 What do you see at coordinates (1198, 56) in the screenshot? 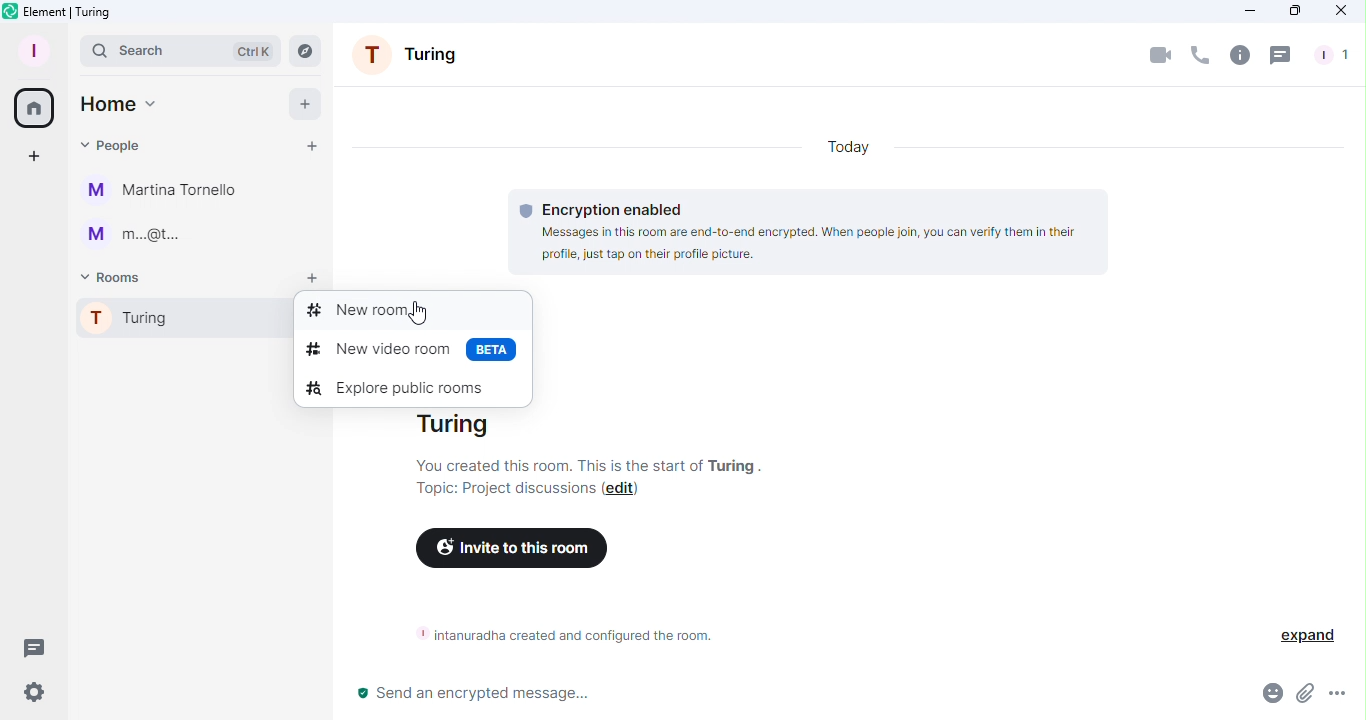
I see `Call` at bounding box center [1198, 56].